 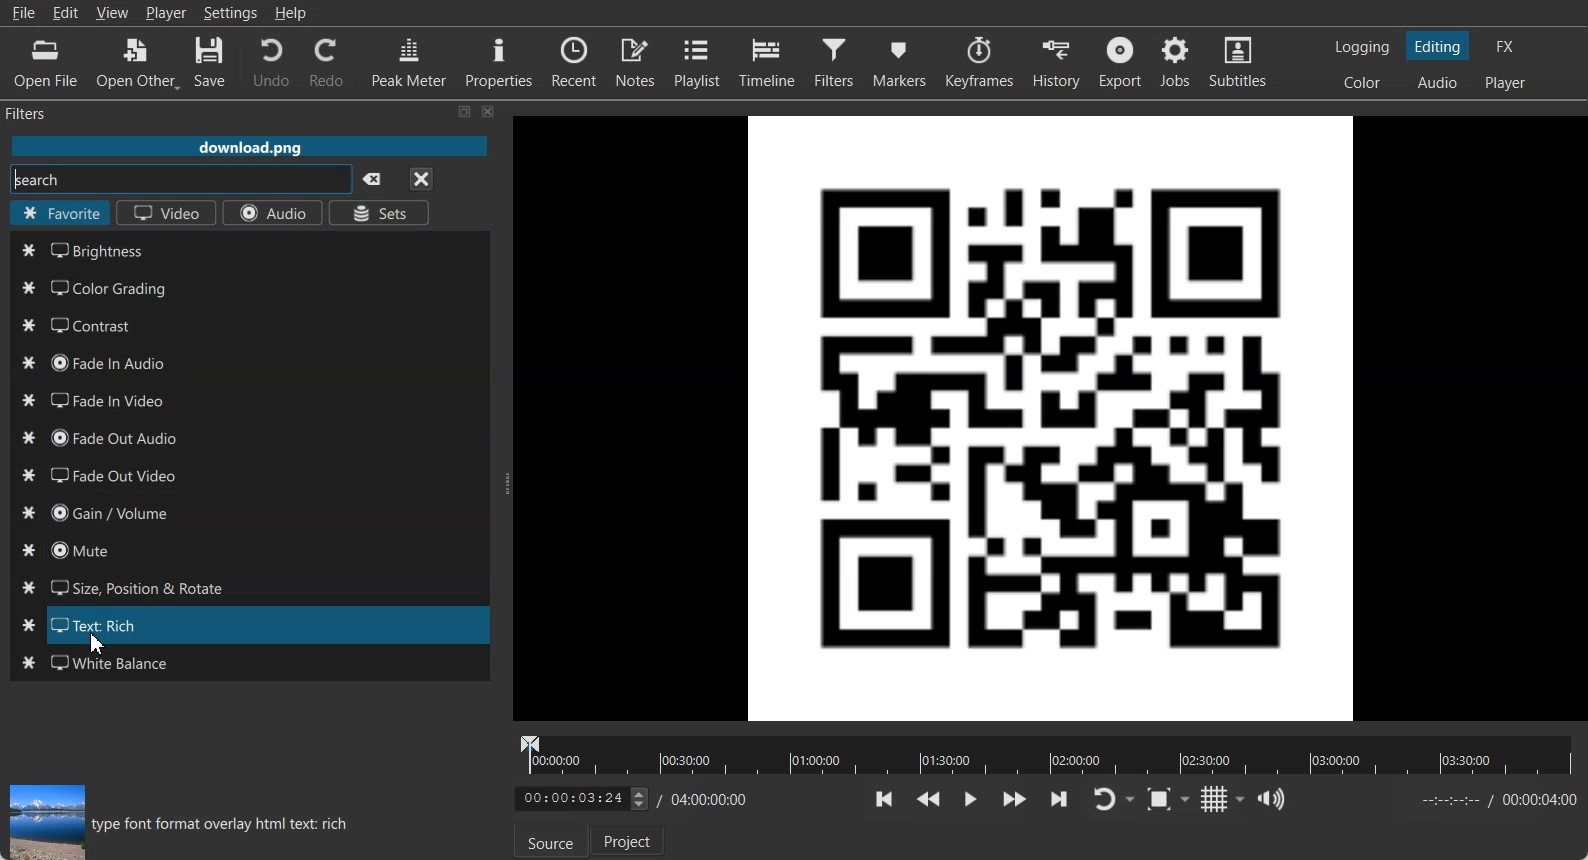 I want to click on Filters, so click(x=837, y=61).